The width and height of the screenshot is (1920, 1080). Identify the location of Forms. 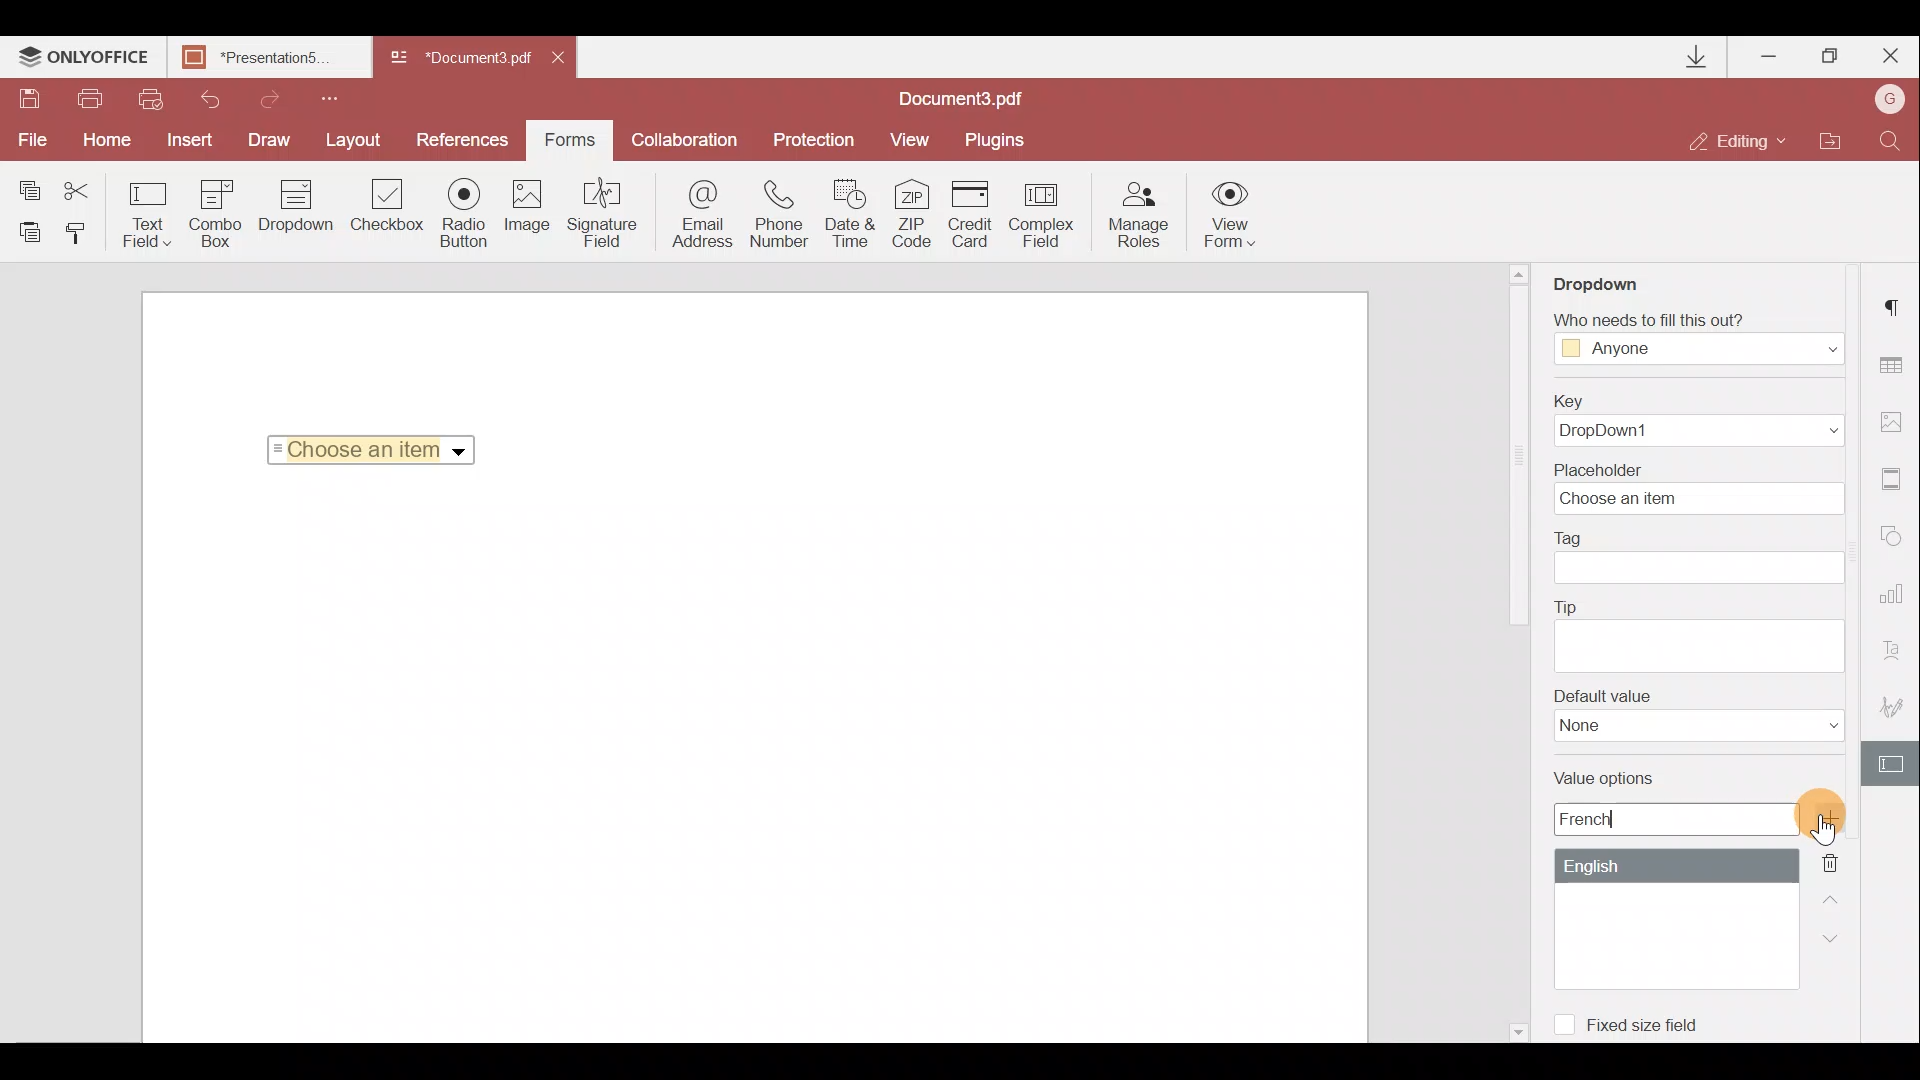
(568, 133).